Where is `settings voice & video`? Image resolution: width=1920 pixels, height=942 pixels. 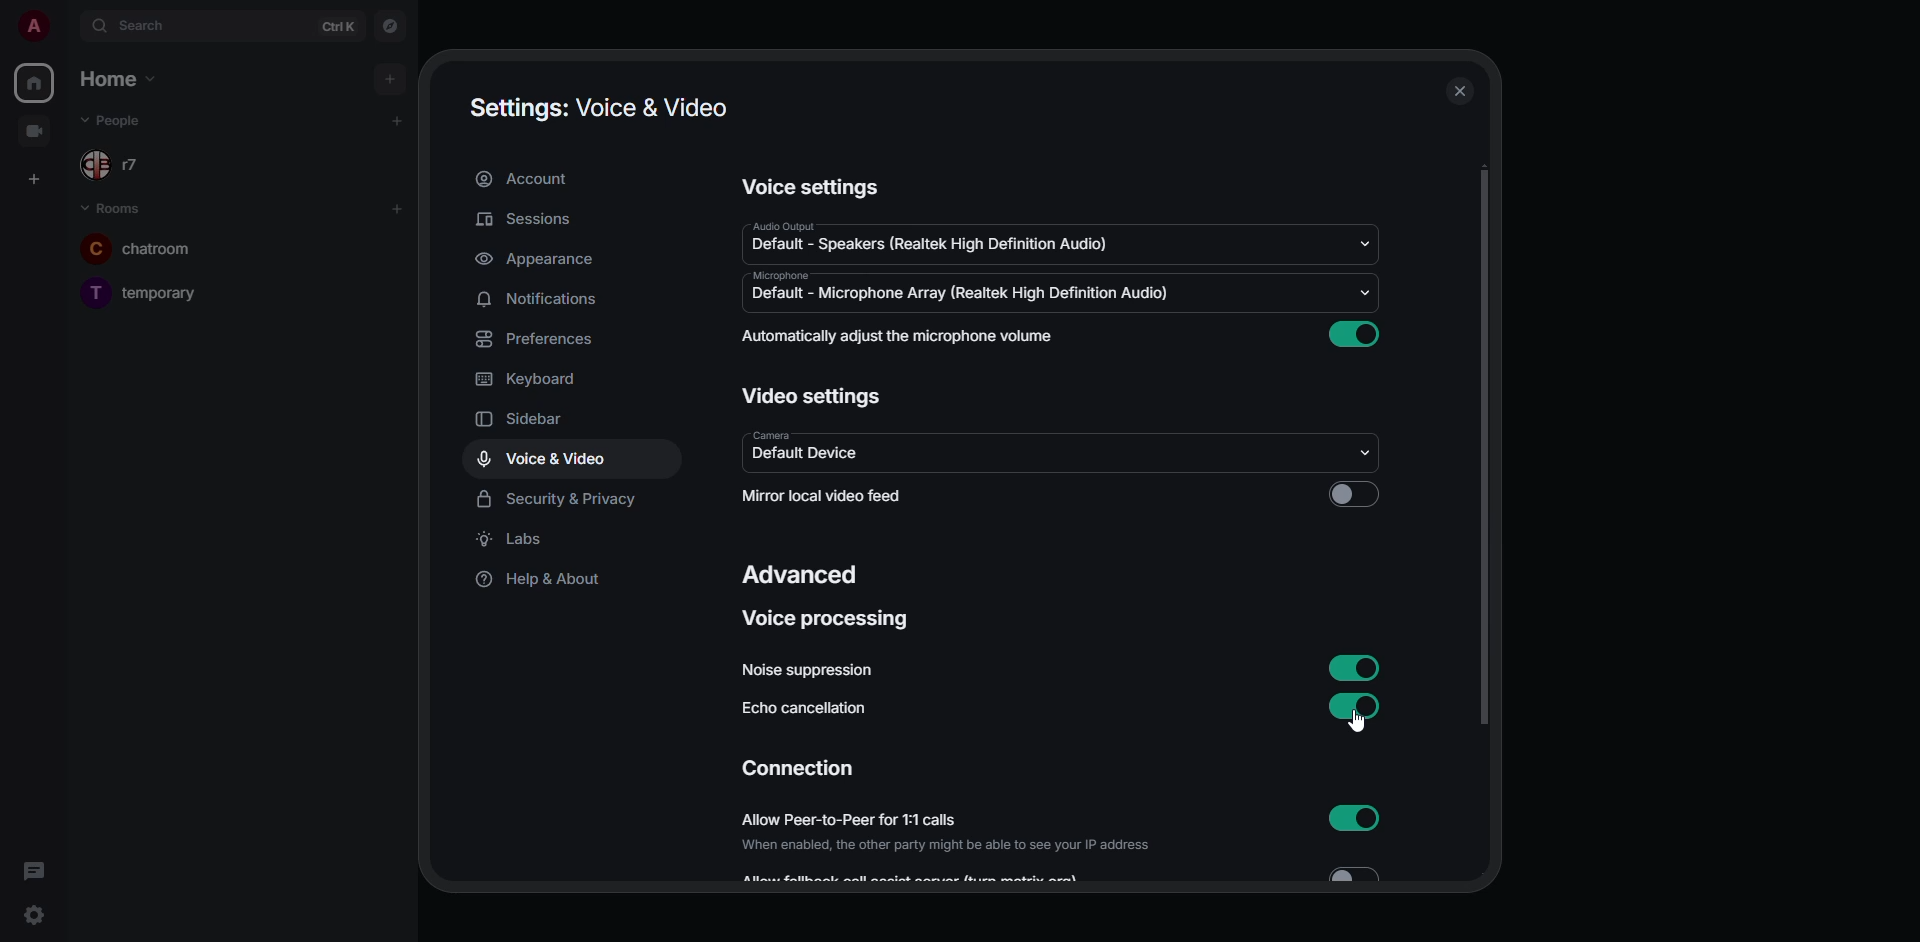
settings voice & video is located at coordinates (596, 107).